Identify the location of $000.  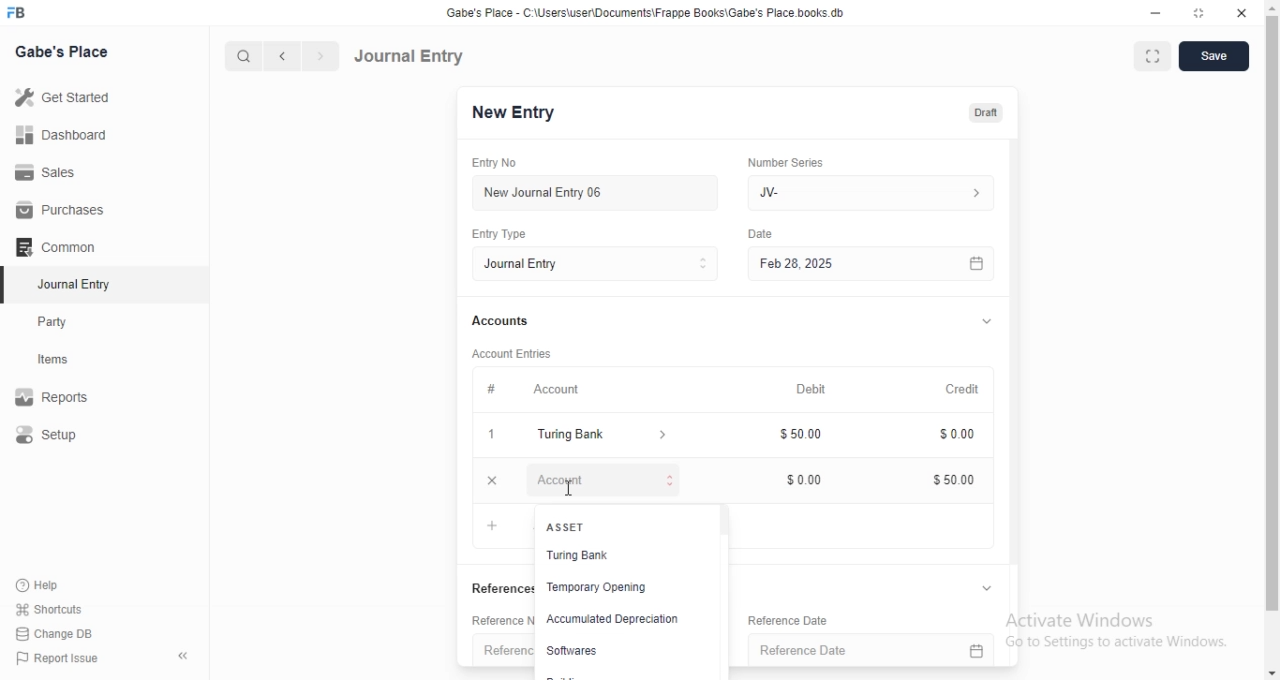
(815, 479).